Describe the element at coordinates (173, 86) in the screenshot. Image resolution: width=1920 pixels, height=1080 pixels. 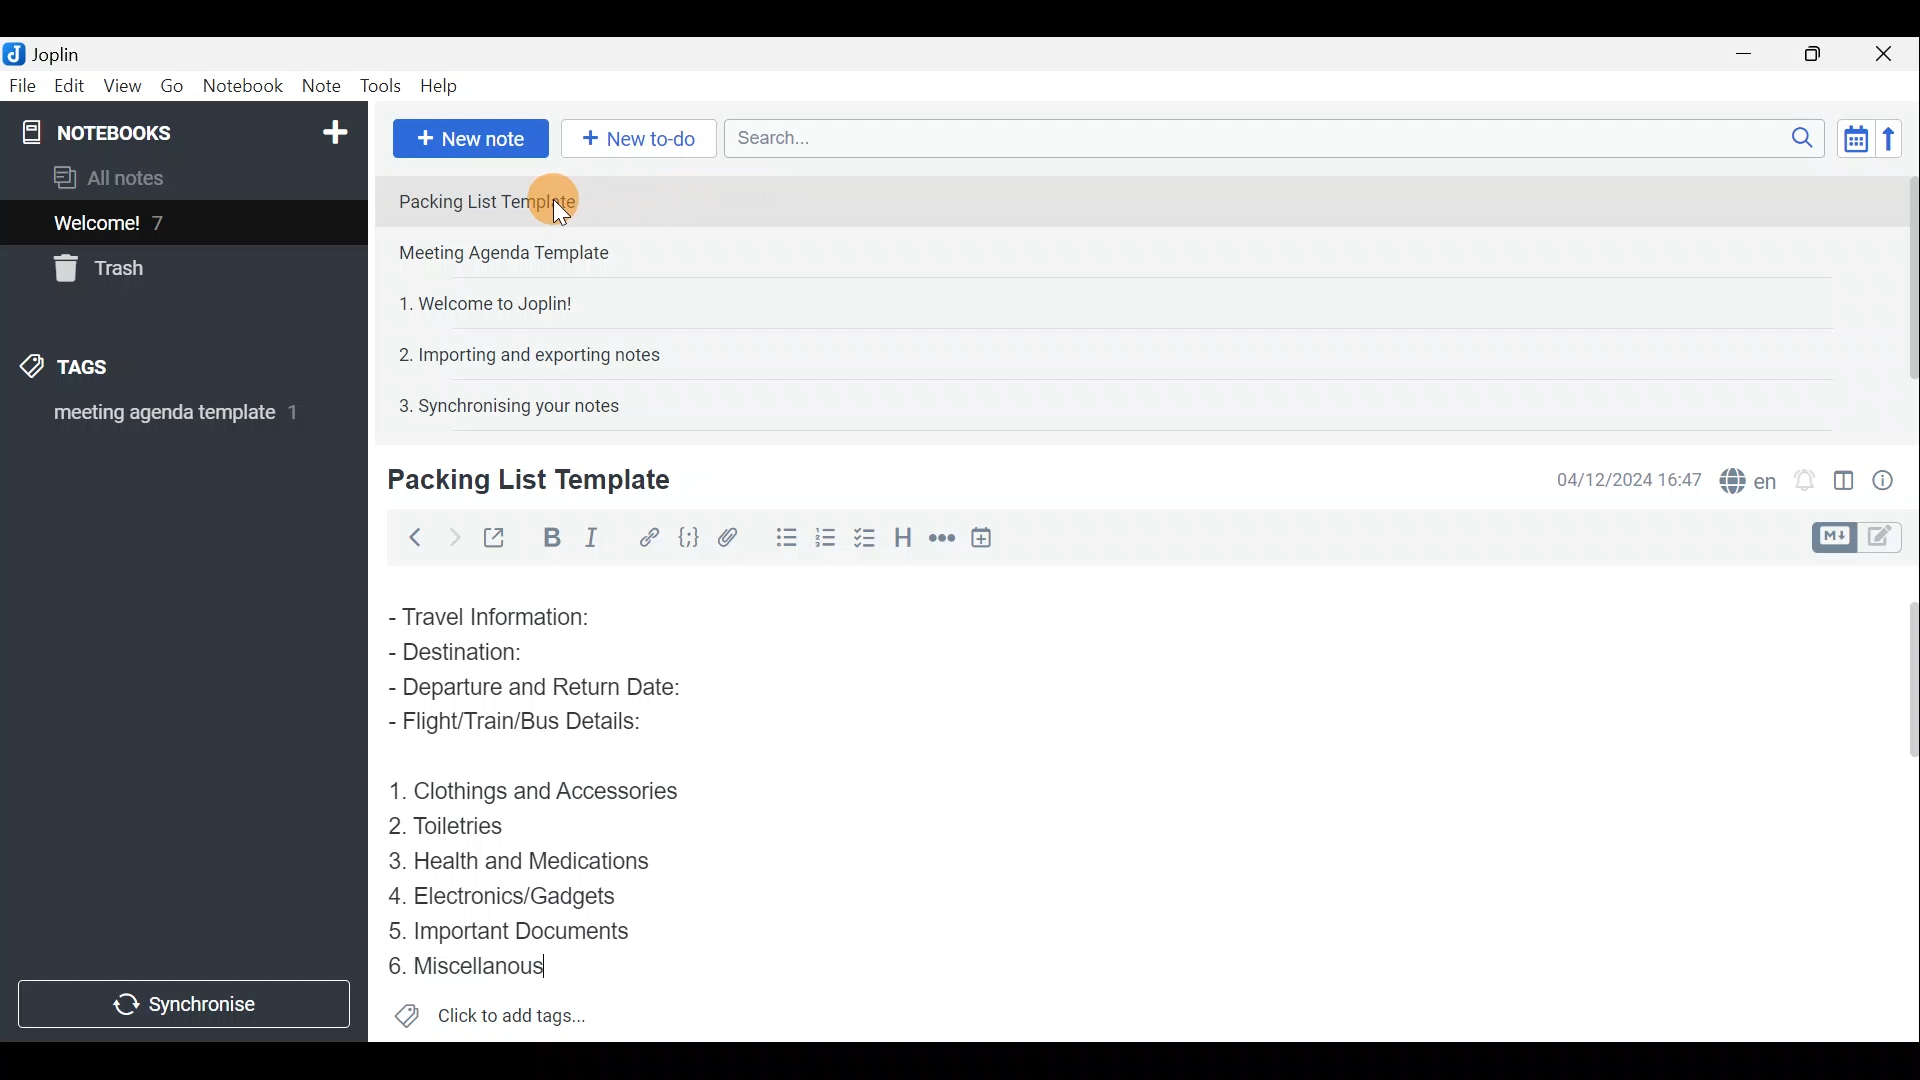
I see `Go` at that location.